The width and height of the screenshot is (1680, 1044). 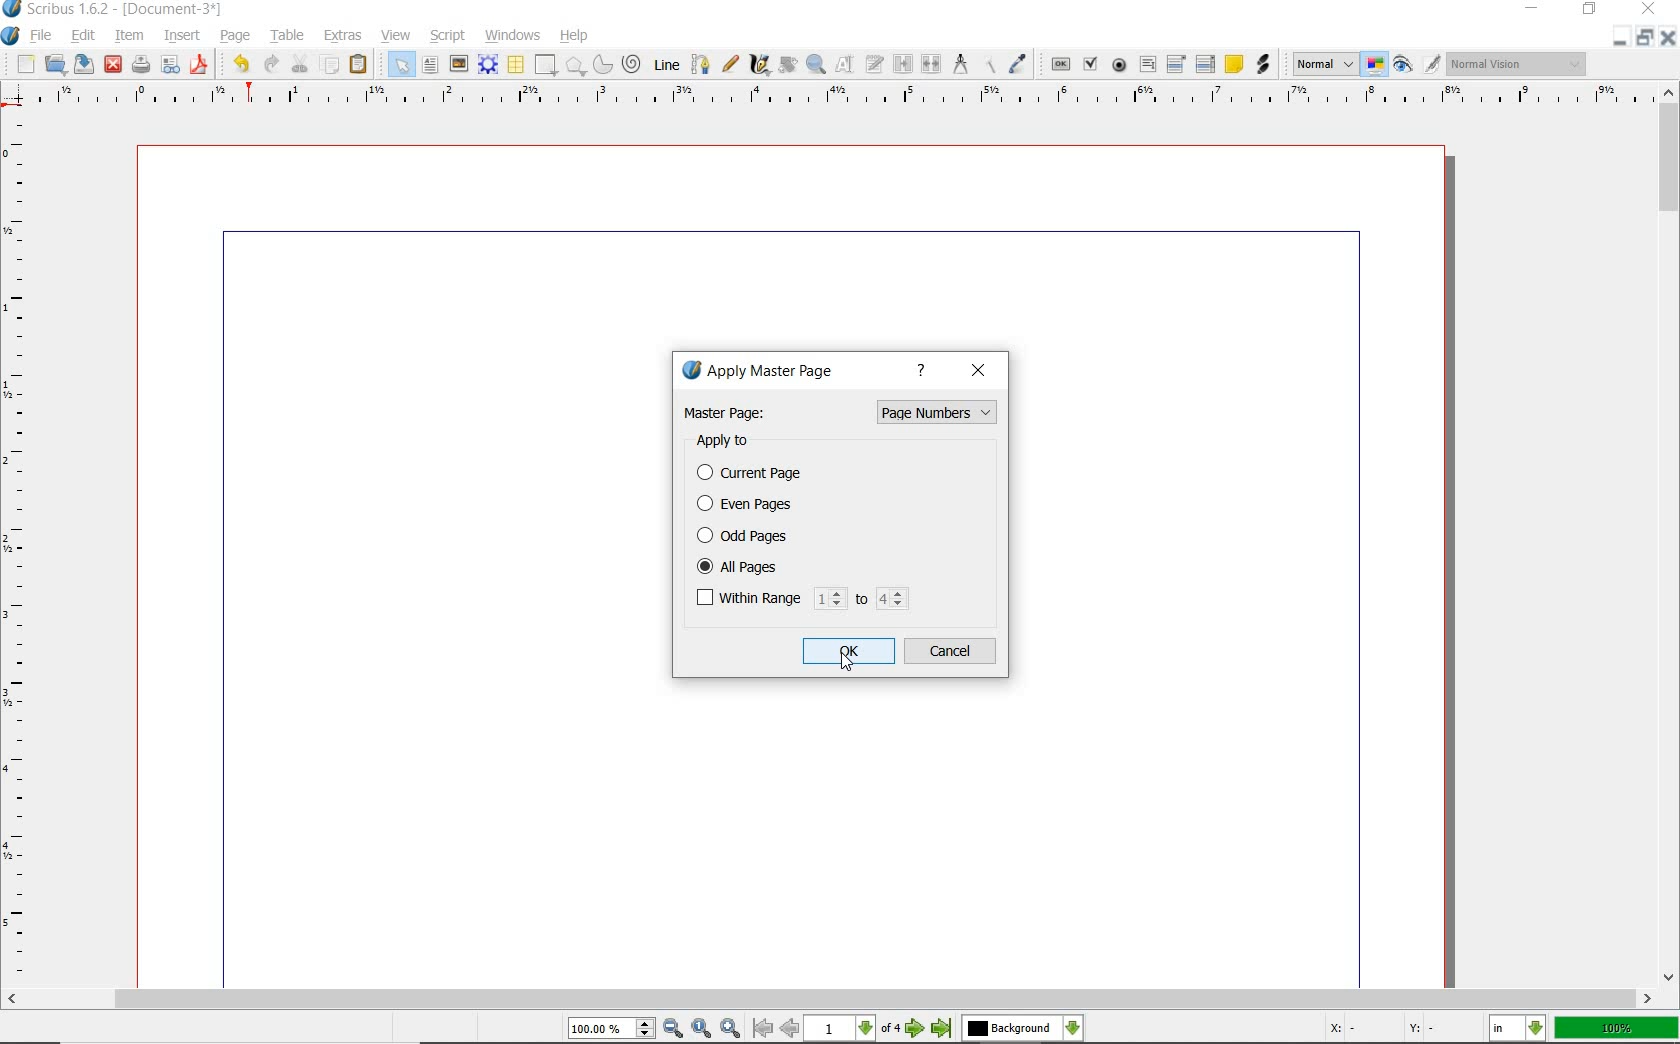 What do you see at coordinates (942, 1031) in the screenshot?
I see `Last Page` at bounding box center [942, 1031].